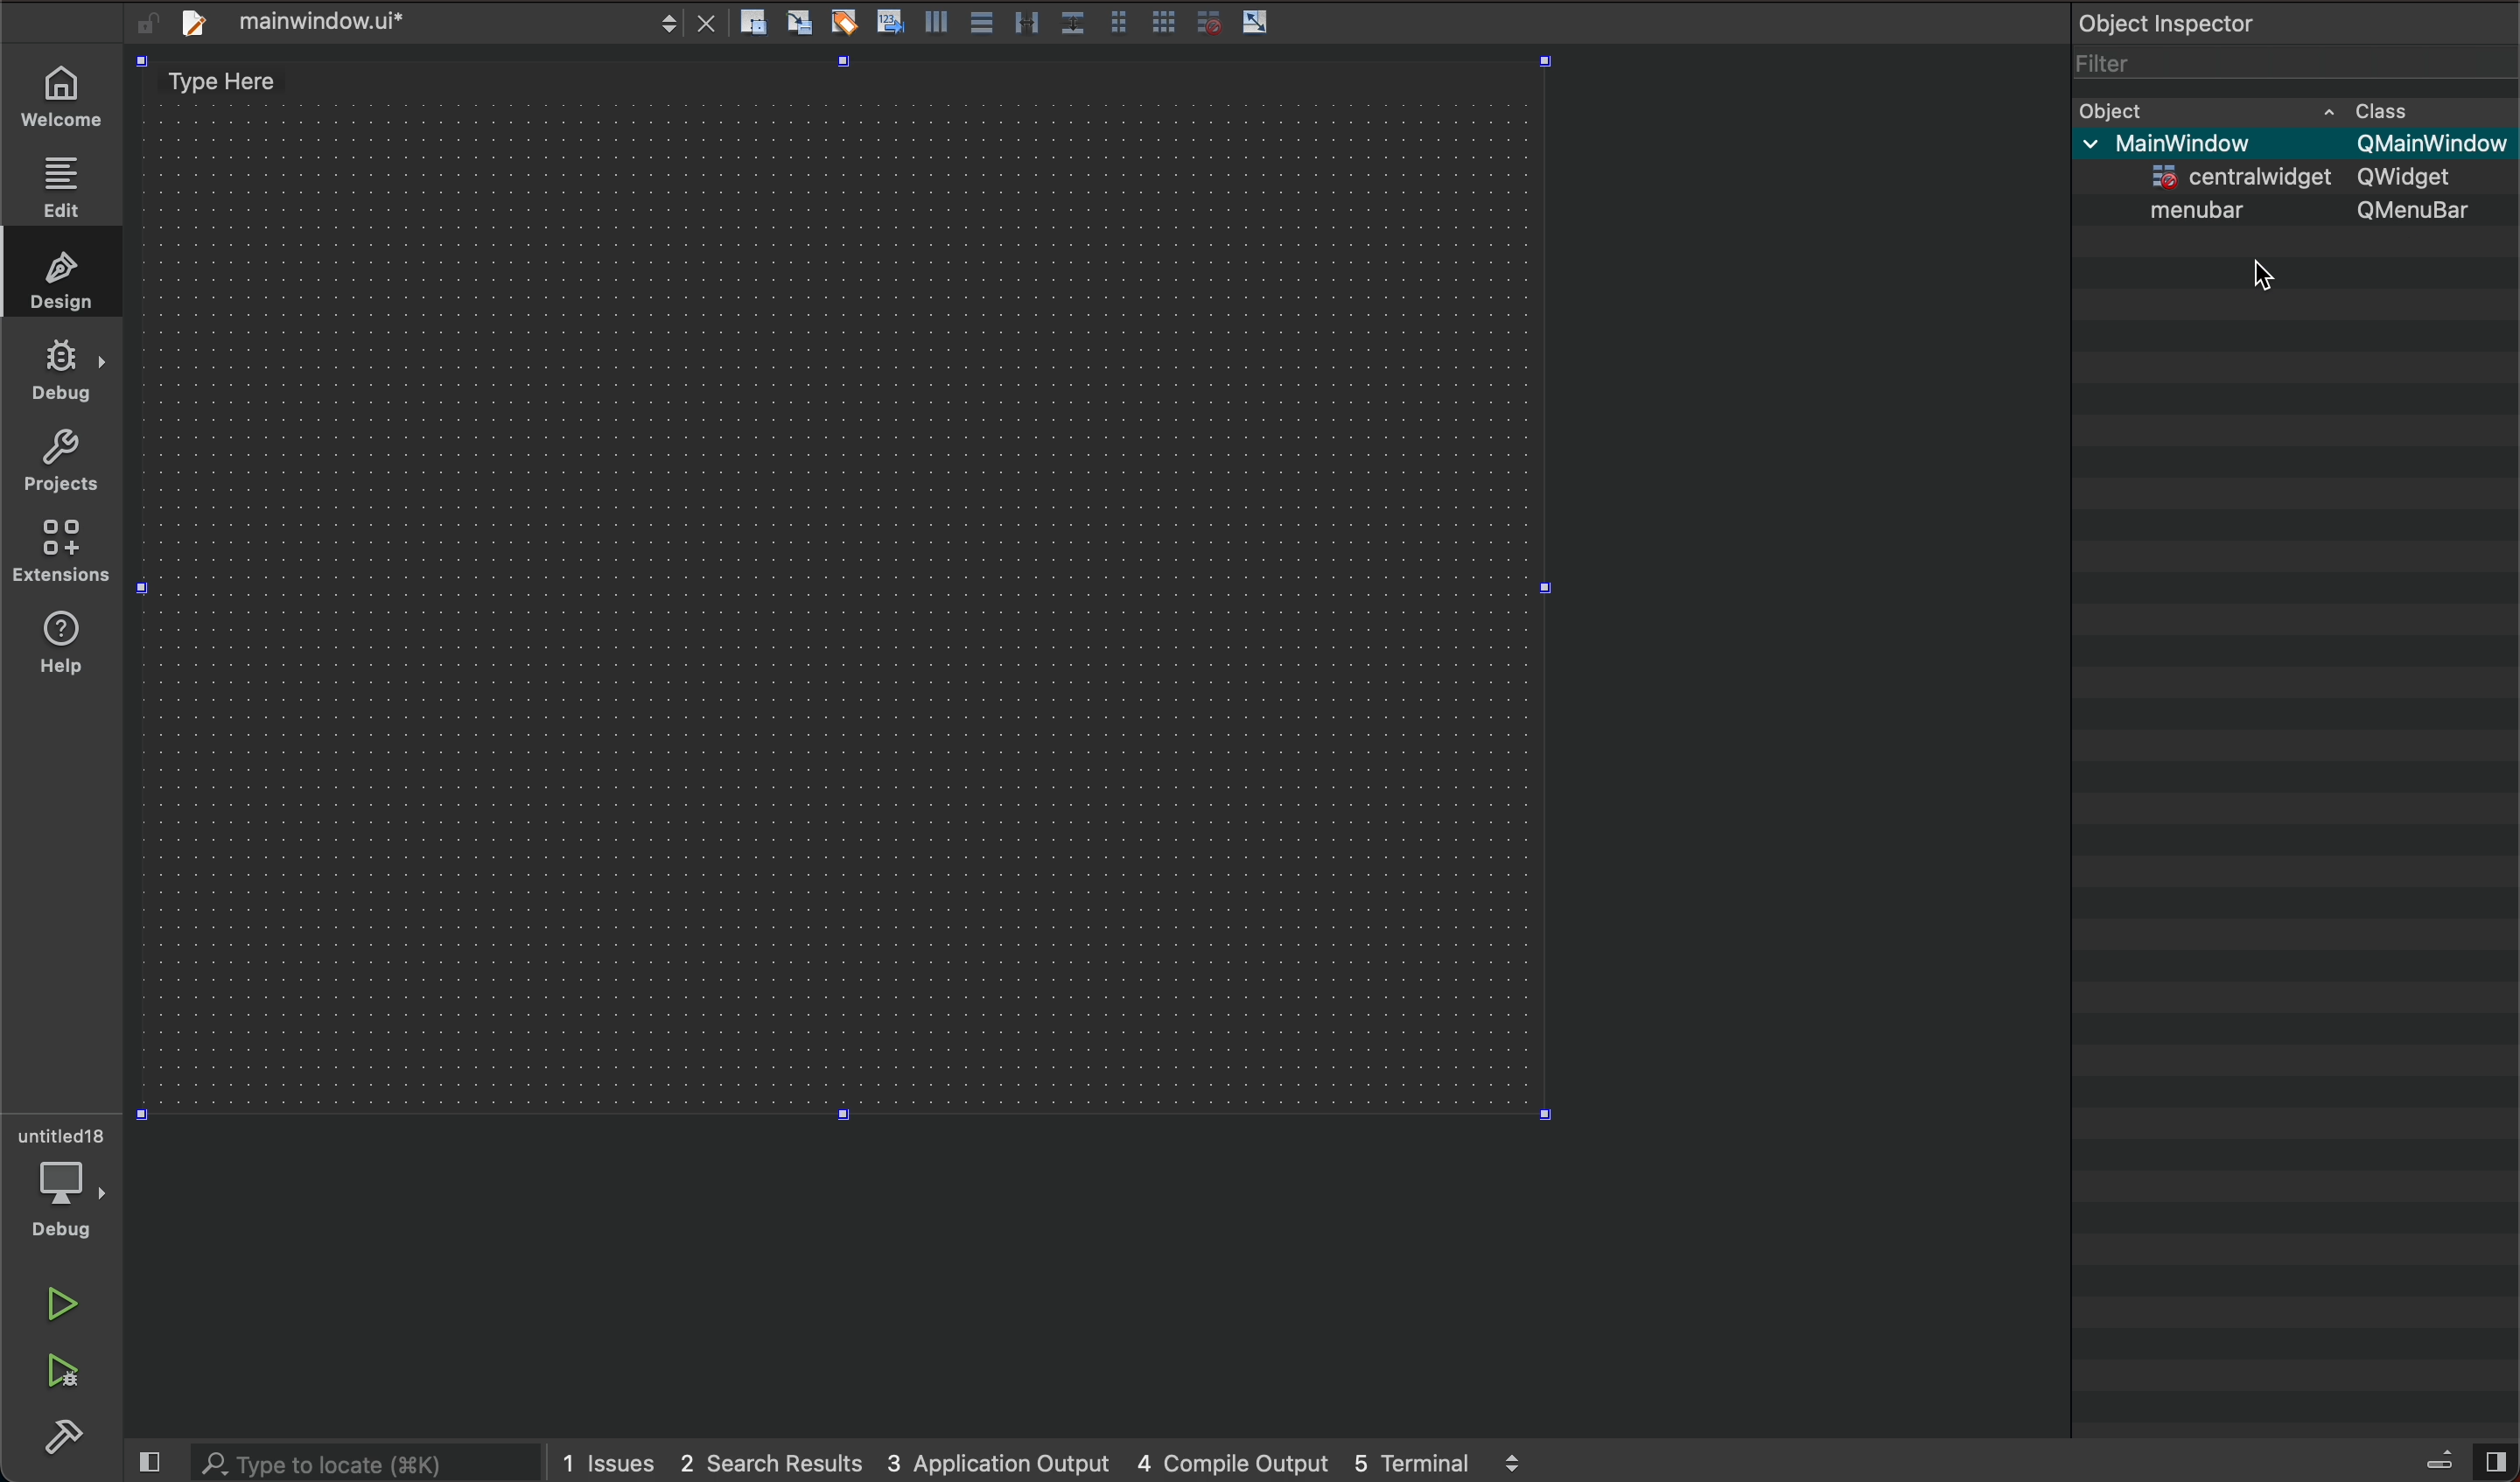 This screenshot has width=2520, height=1482. Describe the element at coordinates (361, 1463) in the screenshot. I see `search` at that location.